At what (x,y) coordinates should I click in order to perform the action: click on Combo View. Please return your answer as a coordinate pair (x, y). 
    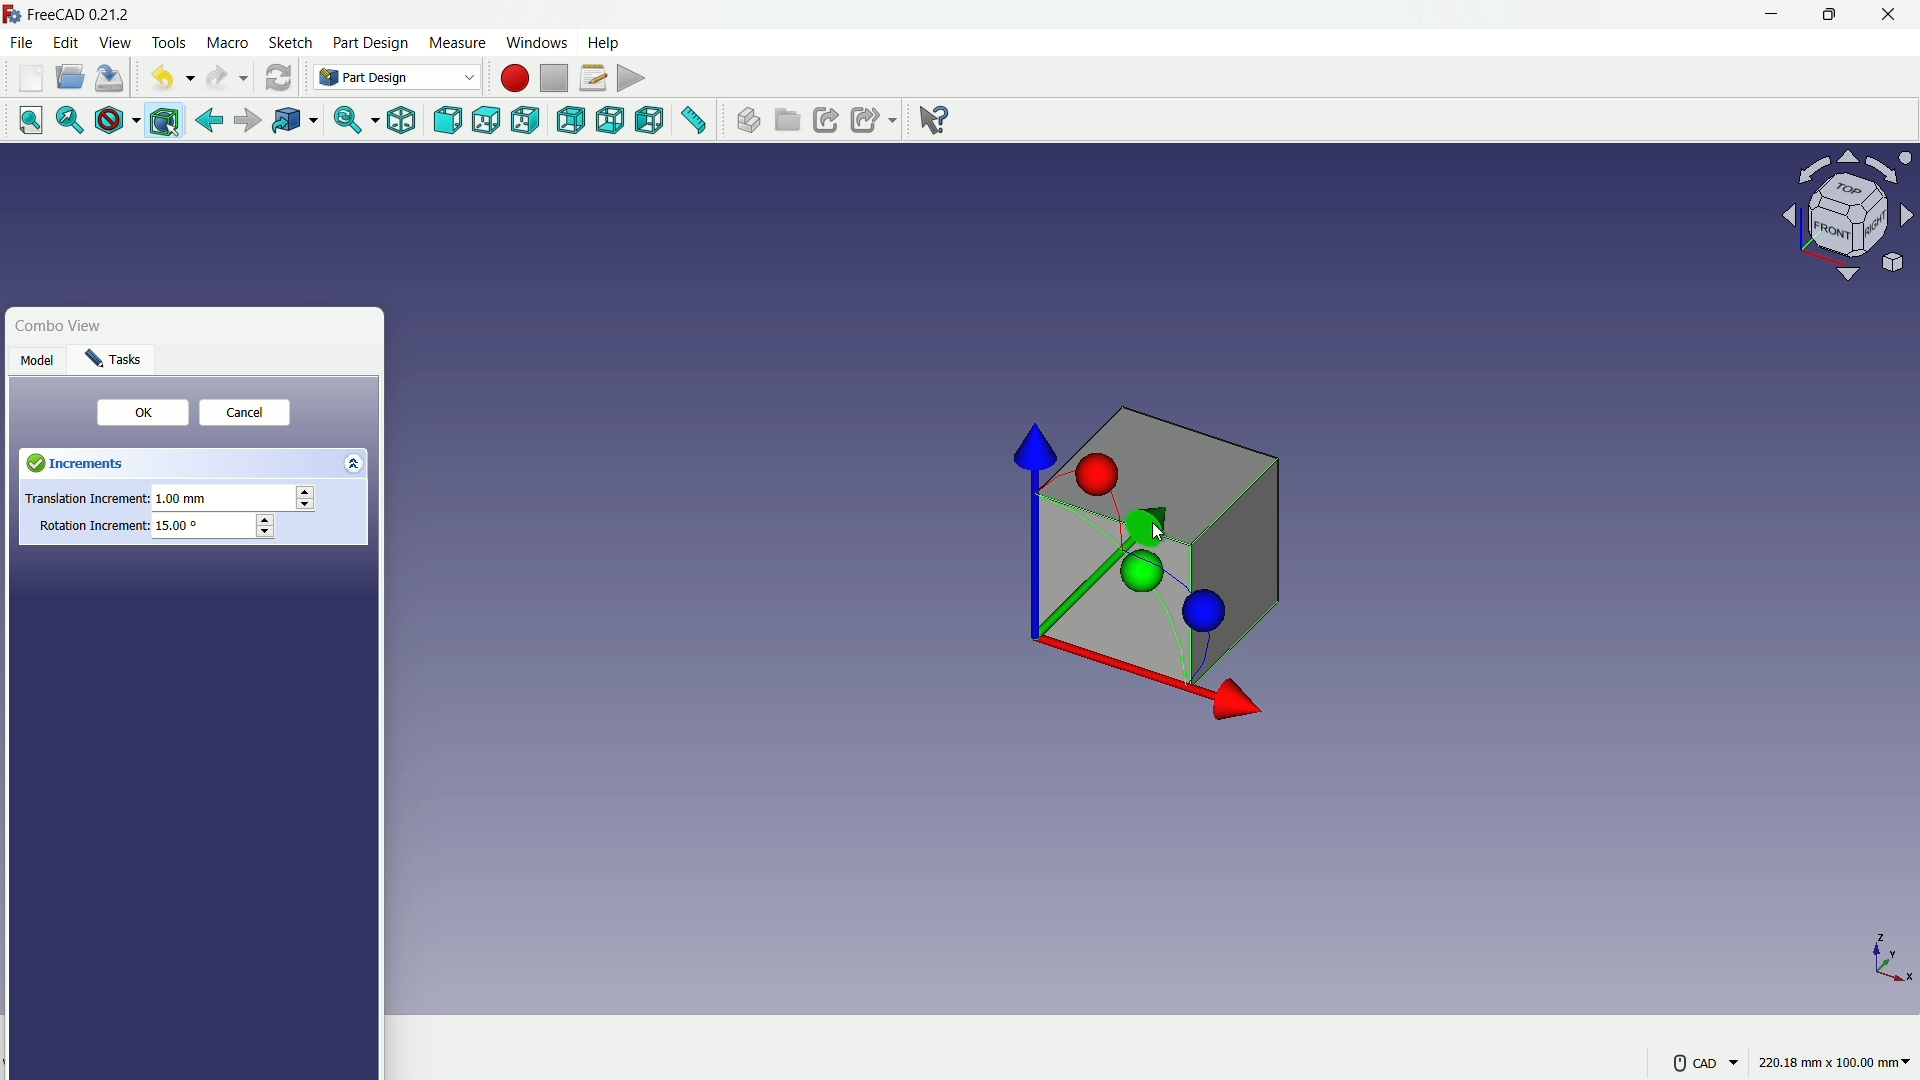
    Looking at the image, I should click on (56, 324).